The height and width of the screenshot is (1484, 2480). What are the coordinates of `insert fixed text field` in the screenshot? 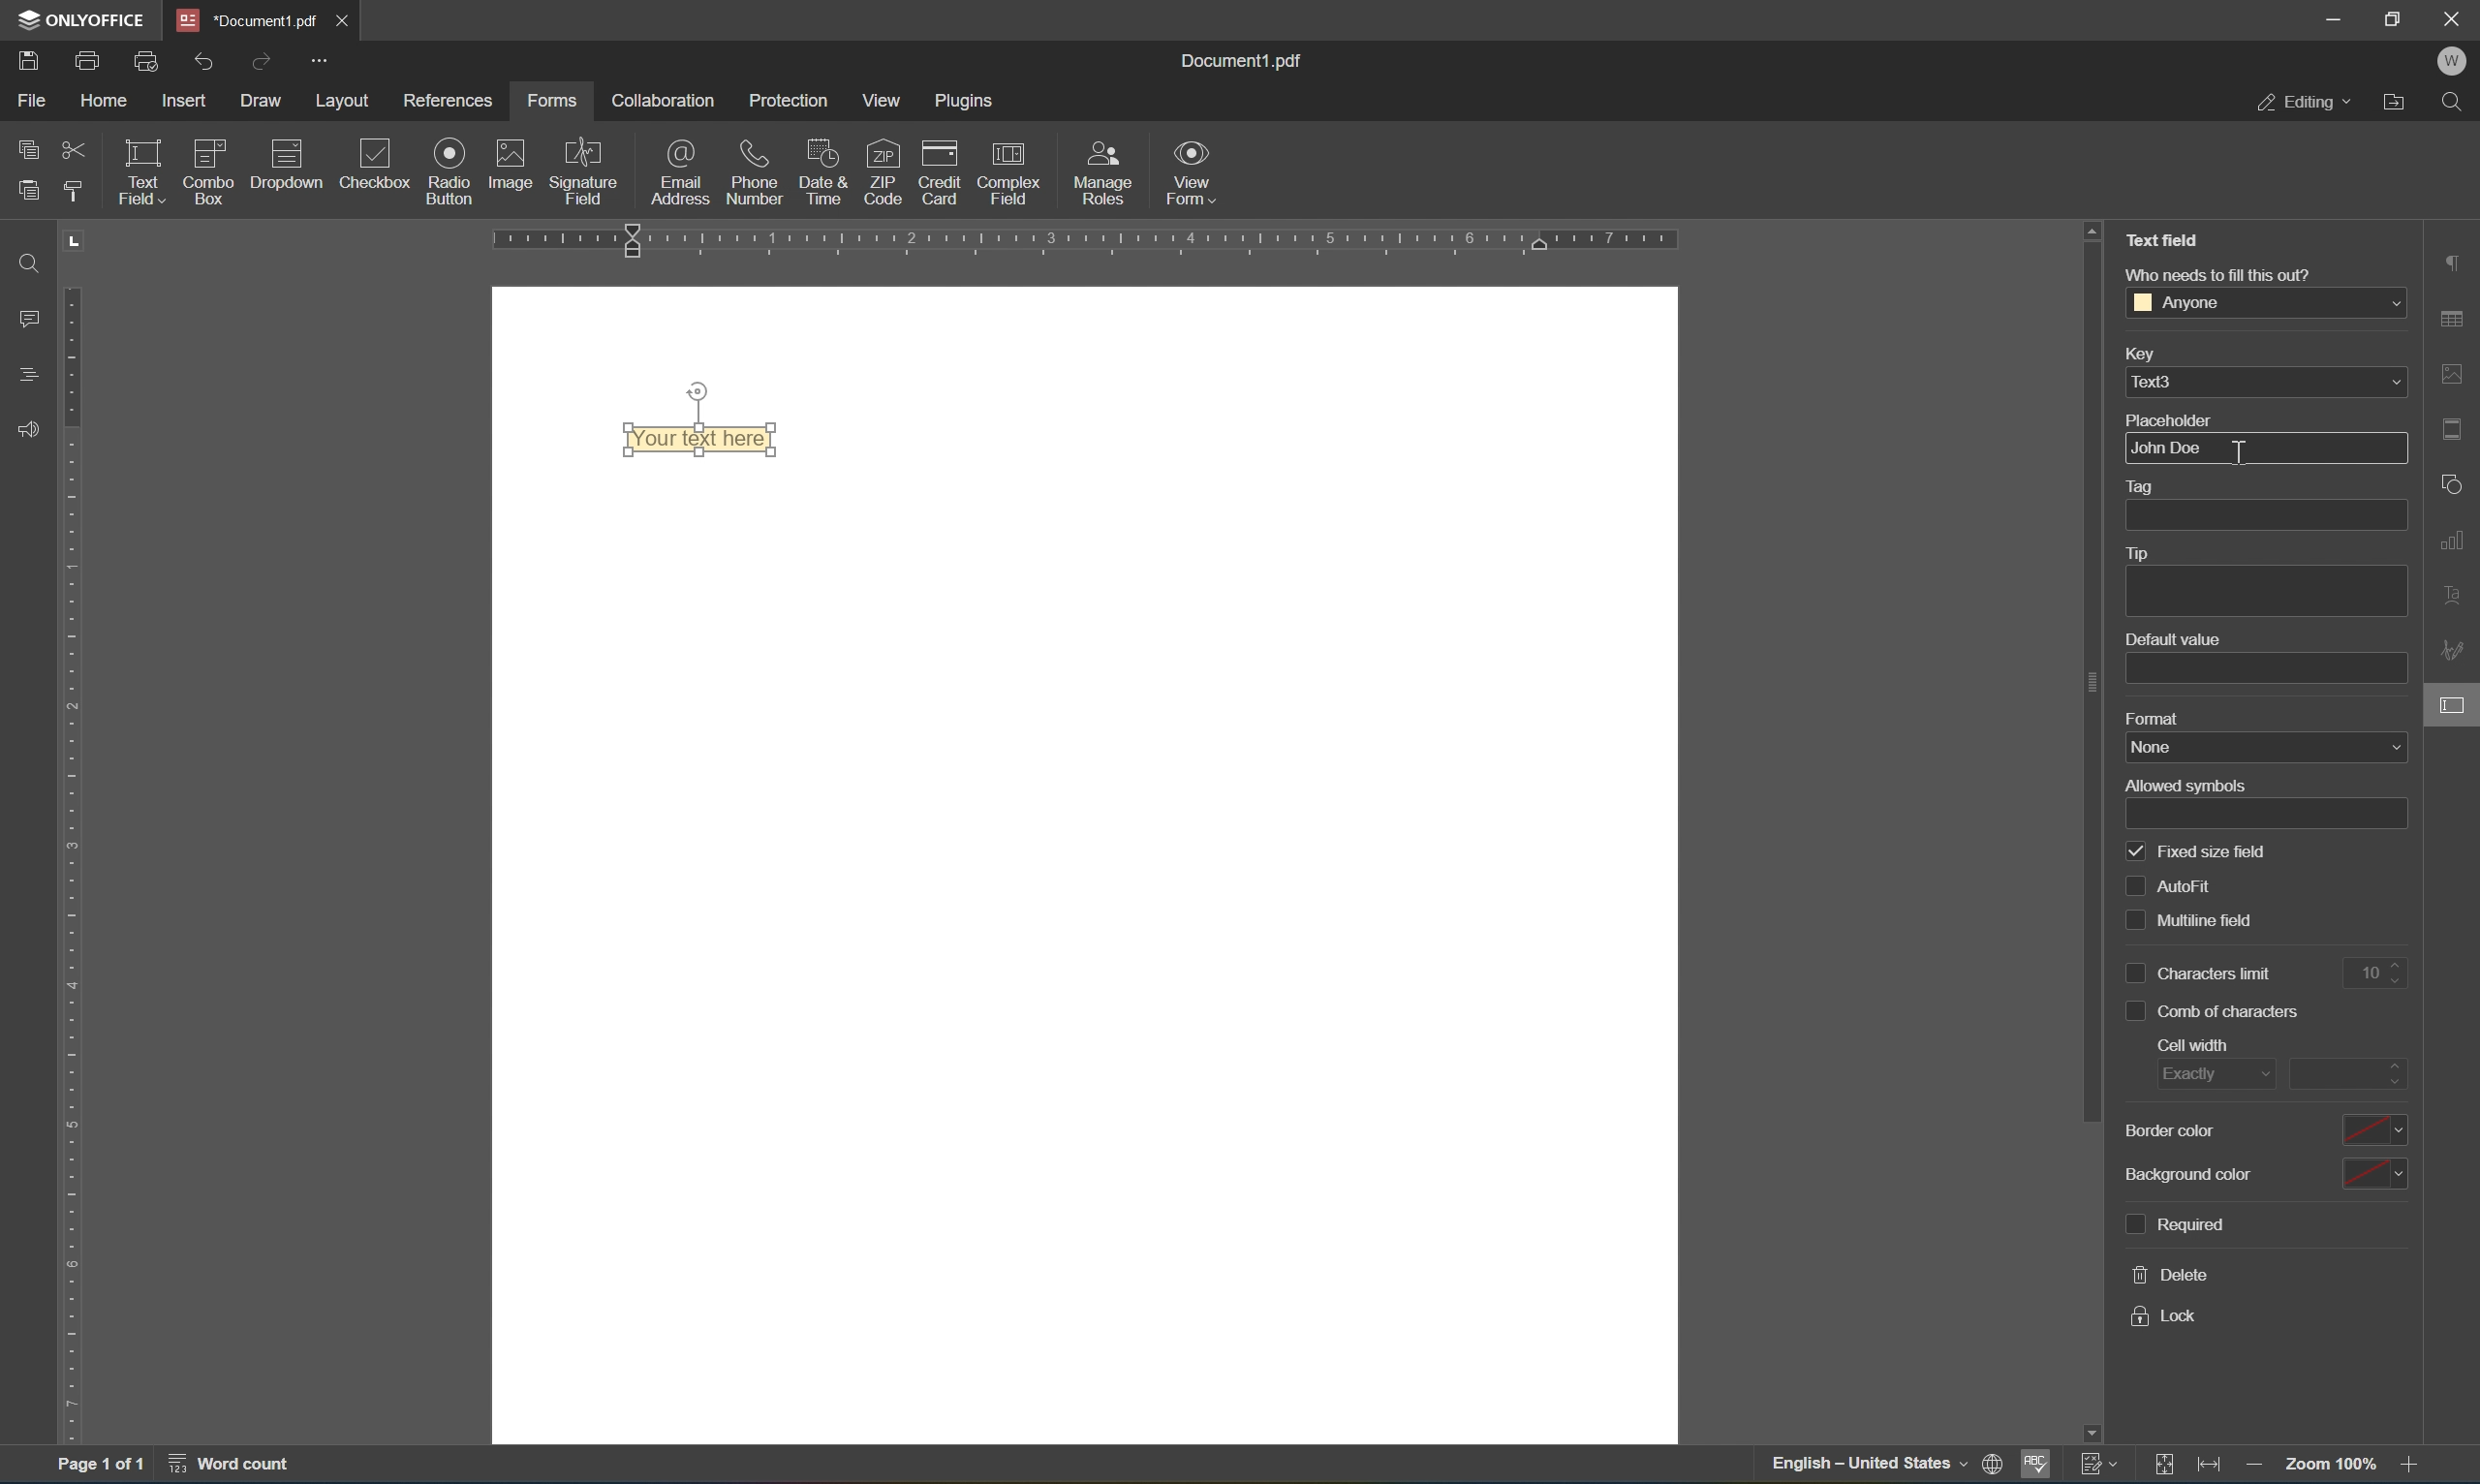 It's located at (253, 200).